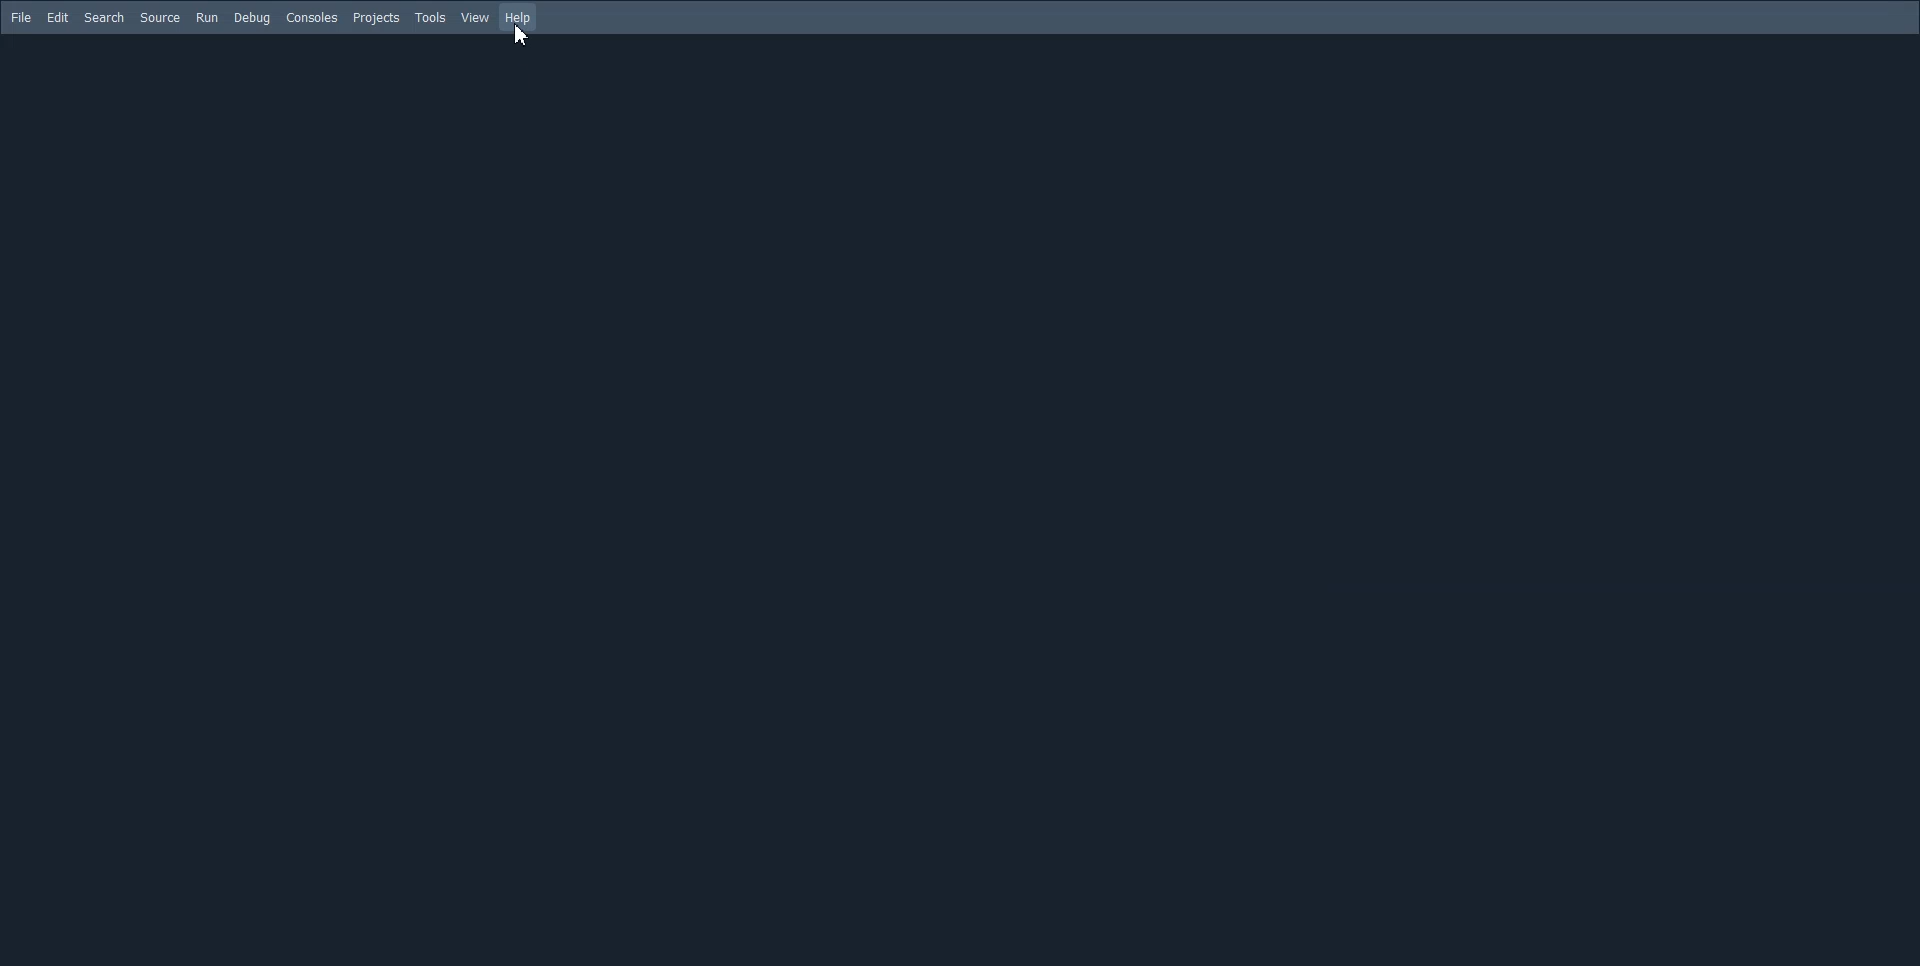 This screenshot has height=966, width=1920. Describe the element at coordinates (519, 17) in the screenshot. I see `Help` at that location.